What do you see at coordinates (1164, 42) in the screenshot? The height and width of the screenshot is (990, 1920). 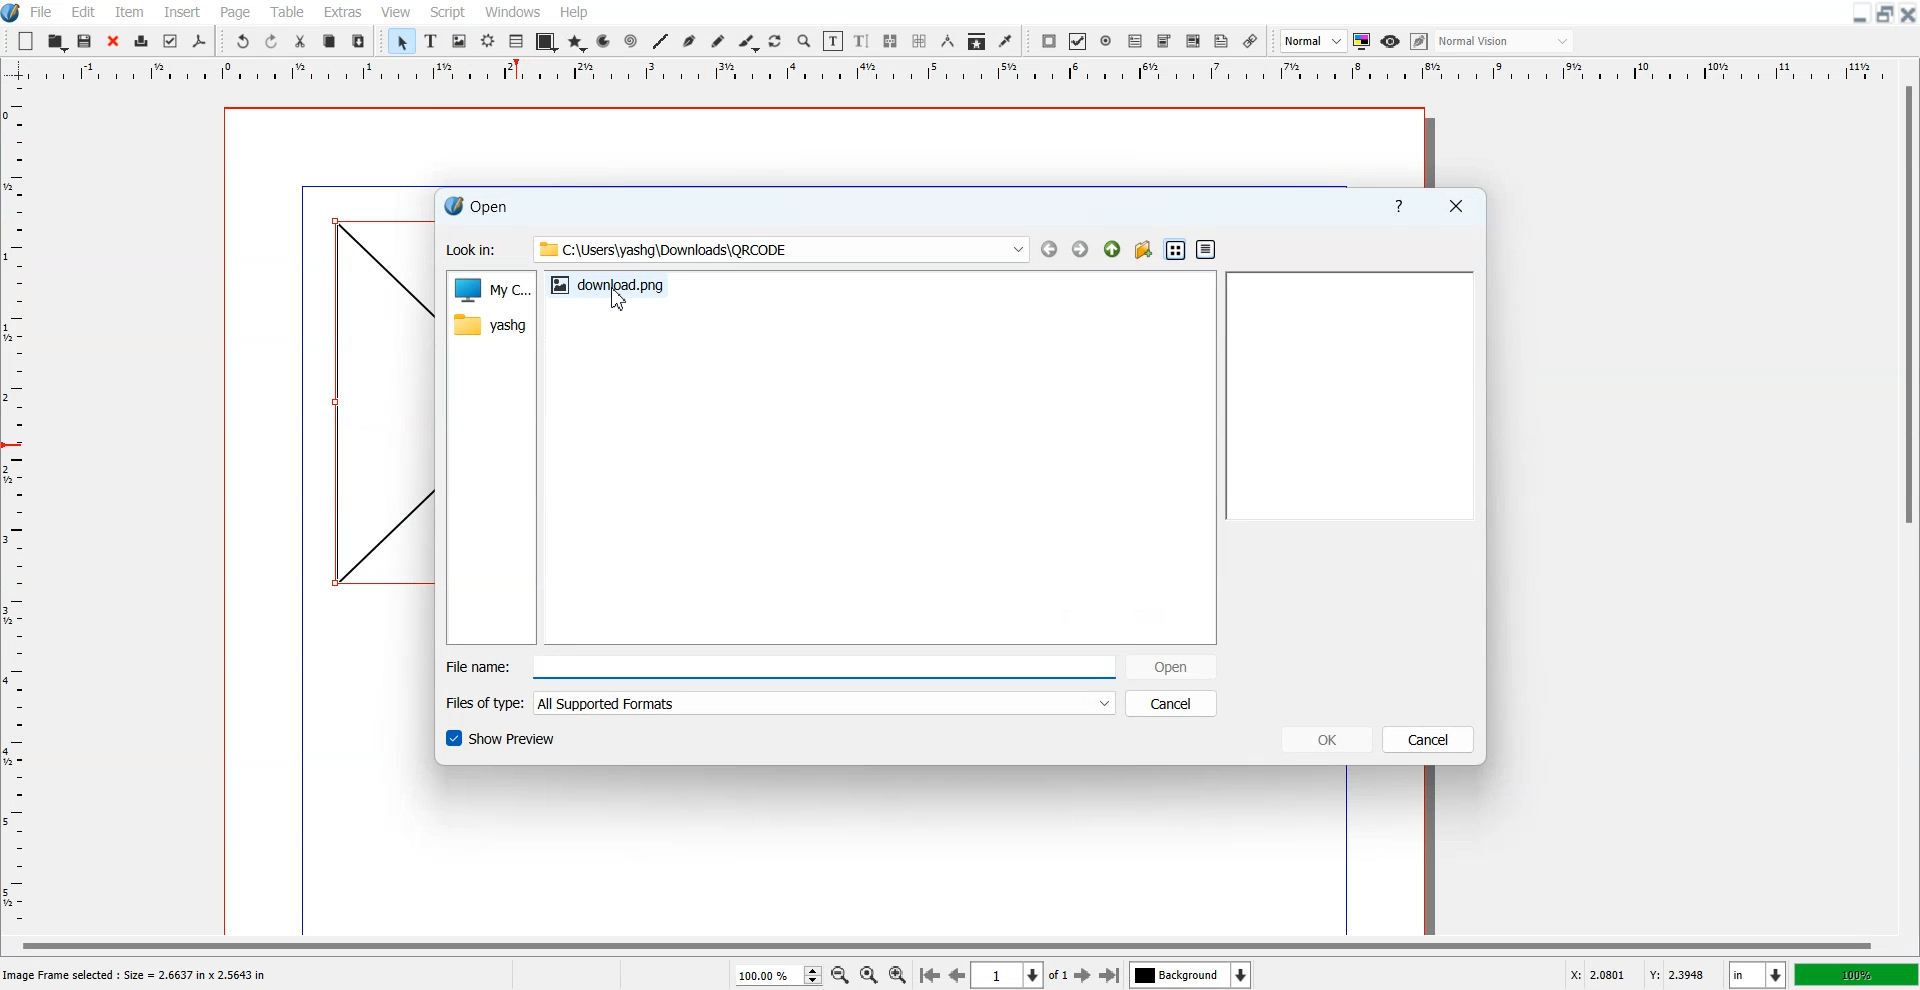 I see `PDF Combo Box` at bounding box center [1164, 42].